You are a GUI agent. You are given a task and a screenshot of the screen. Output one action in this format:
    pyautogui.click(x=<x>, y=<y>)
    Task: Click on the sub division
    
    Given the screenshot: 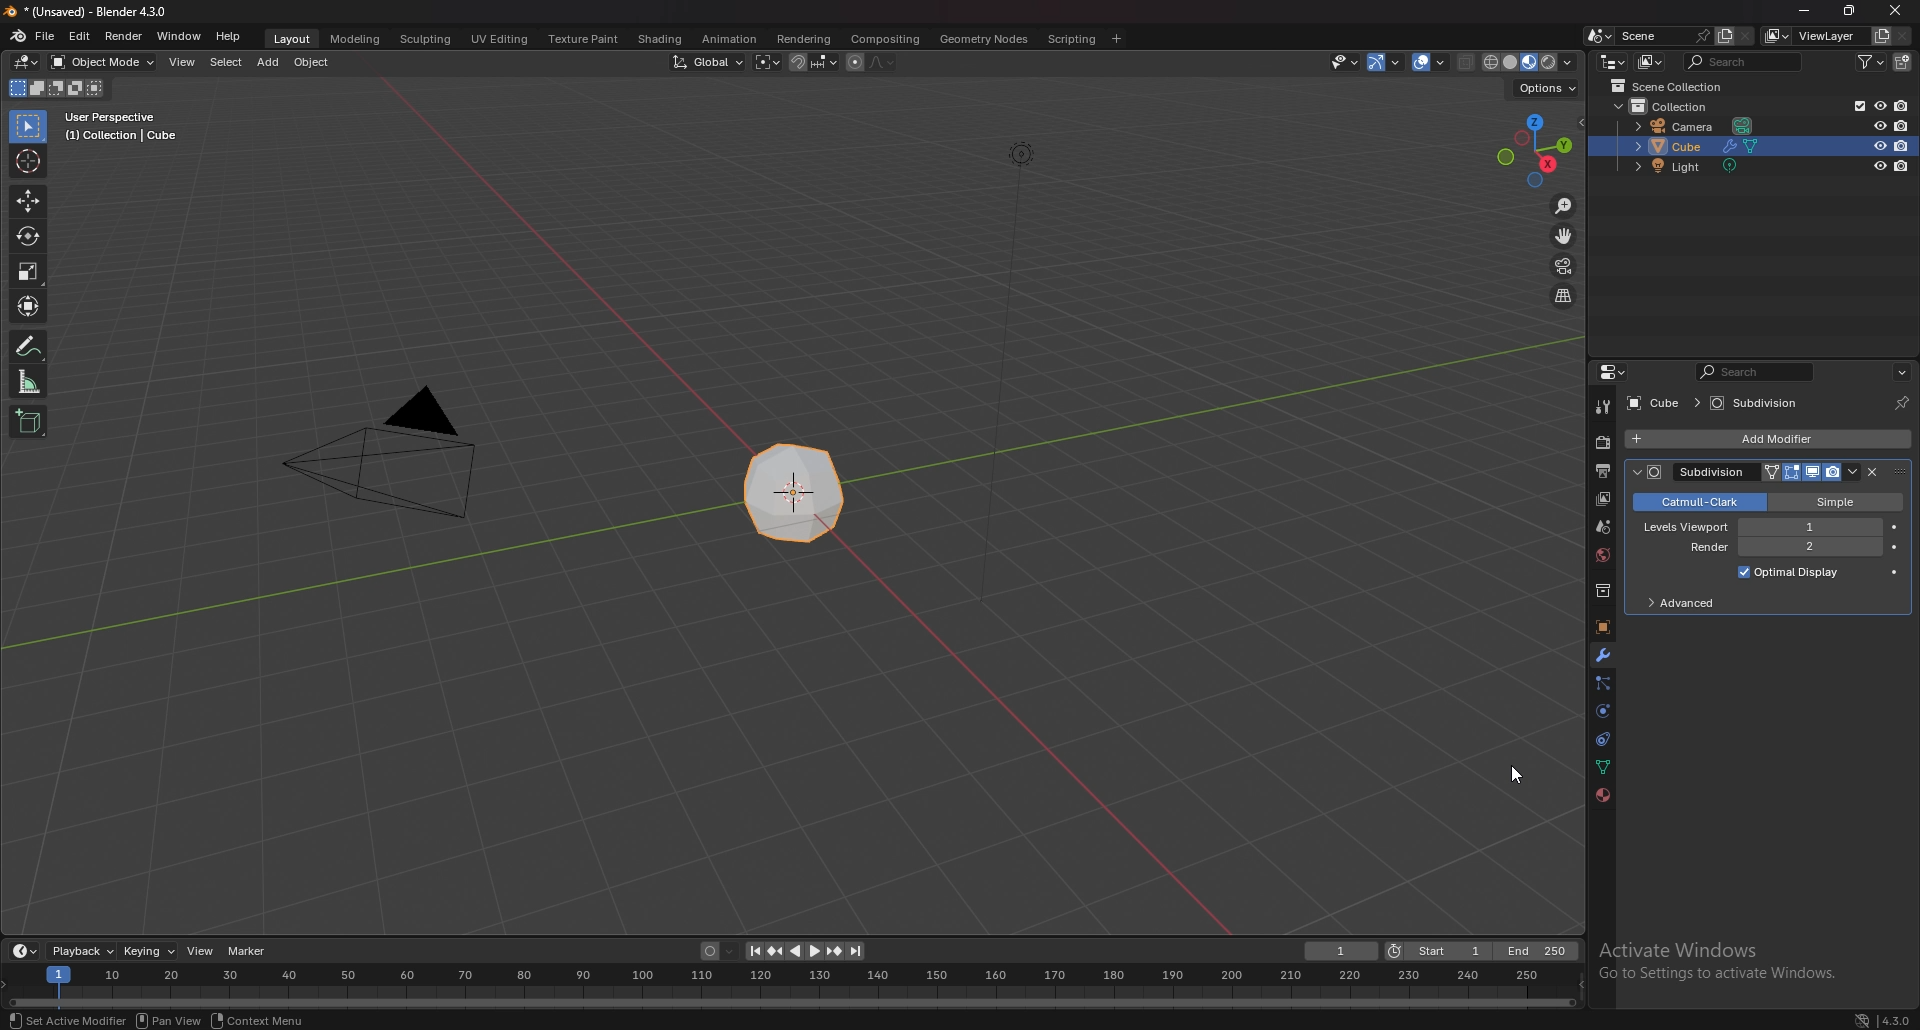 What is the action you would take?
    pyautogui.click(x=1718, y=472)
    